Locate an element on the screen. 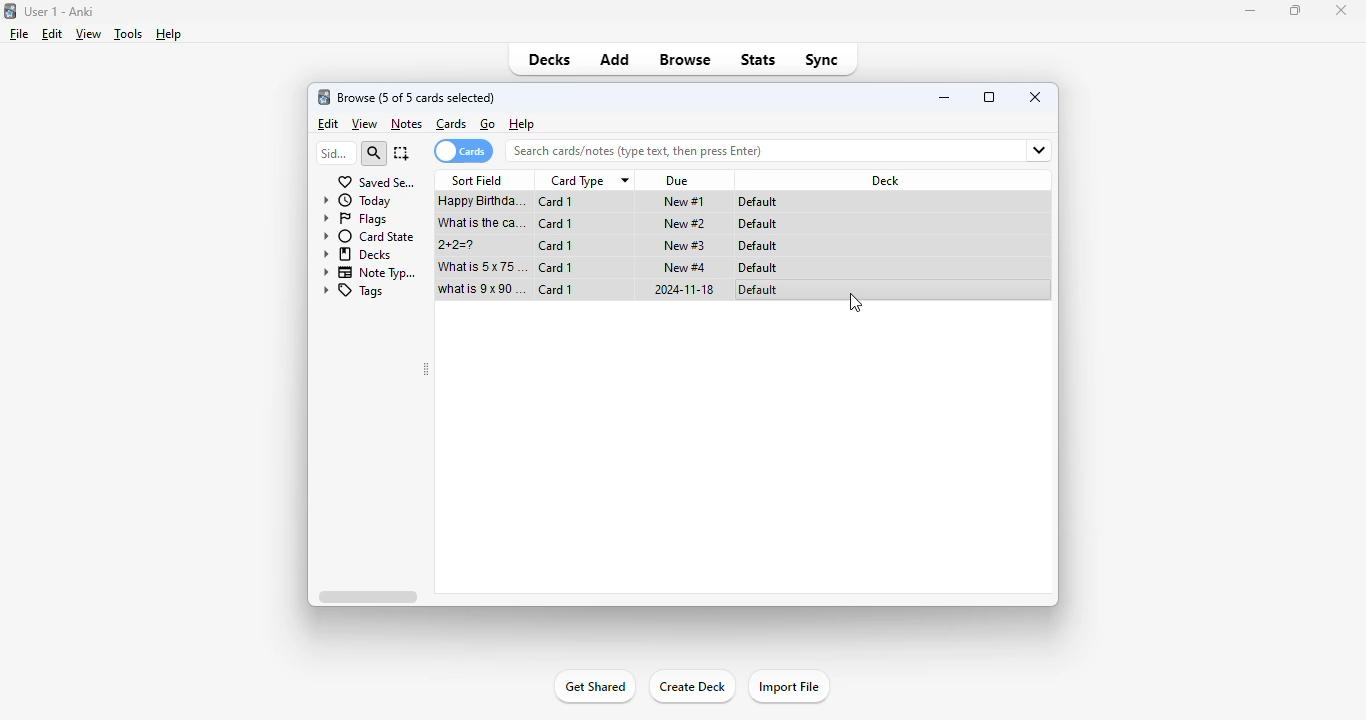  horizontal scroll bar is located at coordinates (367, 596).